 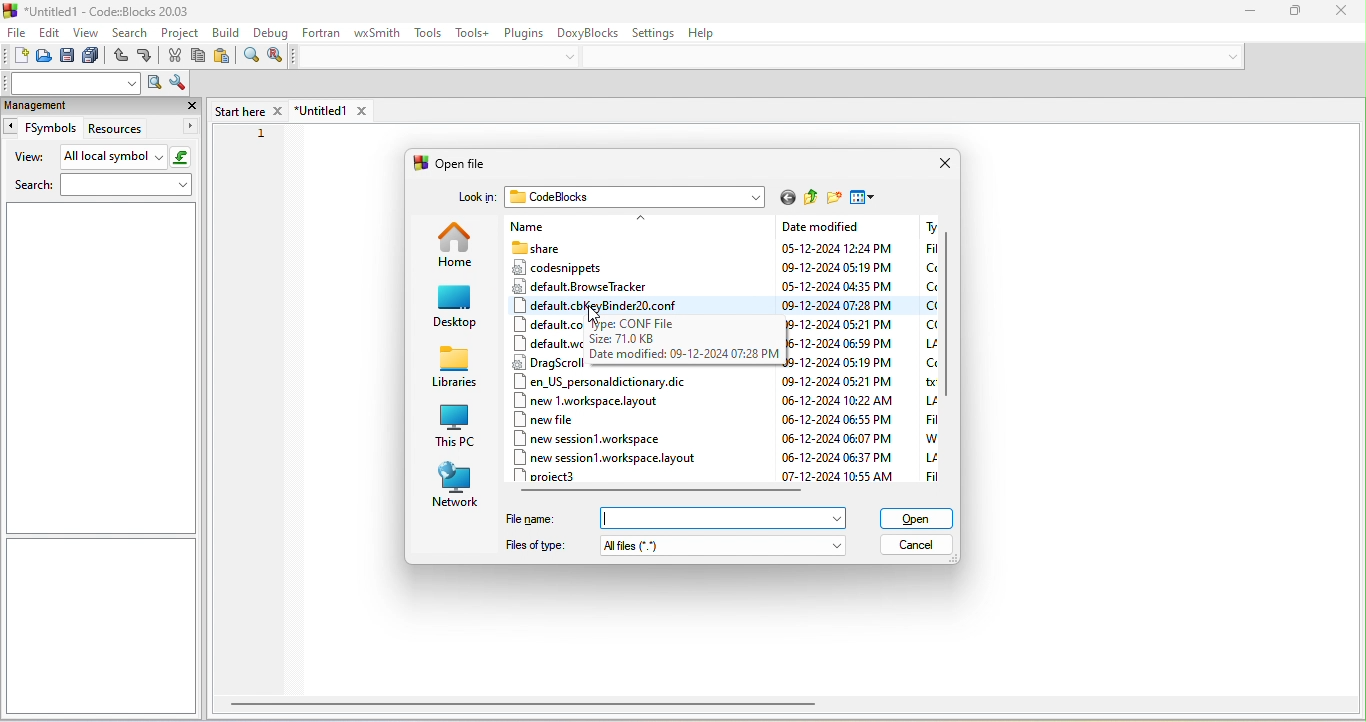 What do you see at coordinates (191, 106) in the screenshot?
I see `close` at bounding box center [191, 106].